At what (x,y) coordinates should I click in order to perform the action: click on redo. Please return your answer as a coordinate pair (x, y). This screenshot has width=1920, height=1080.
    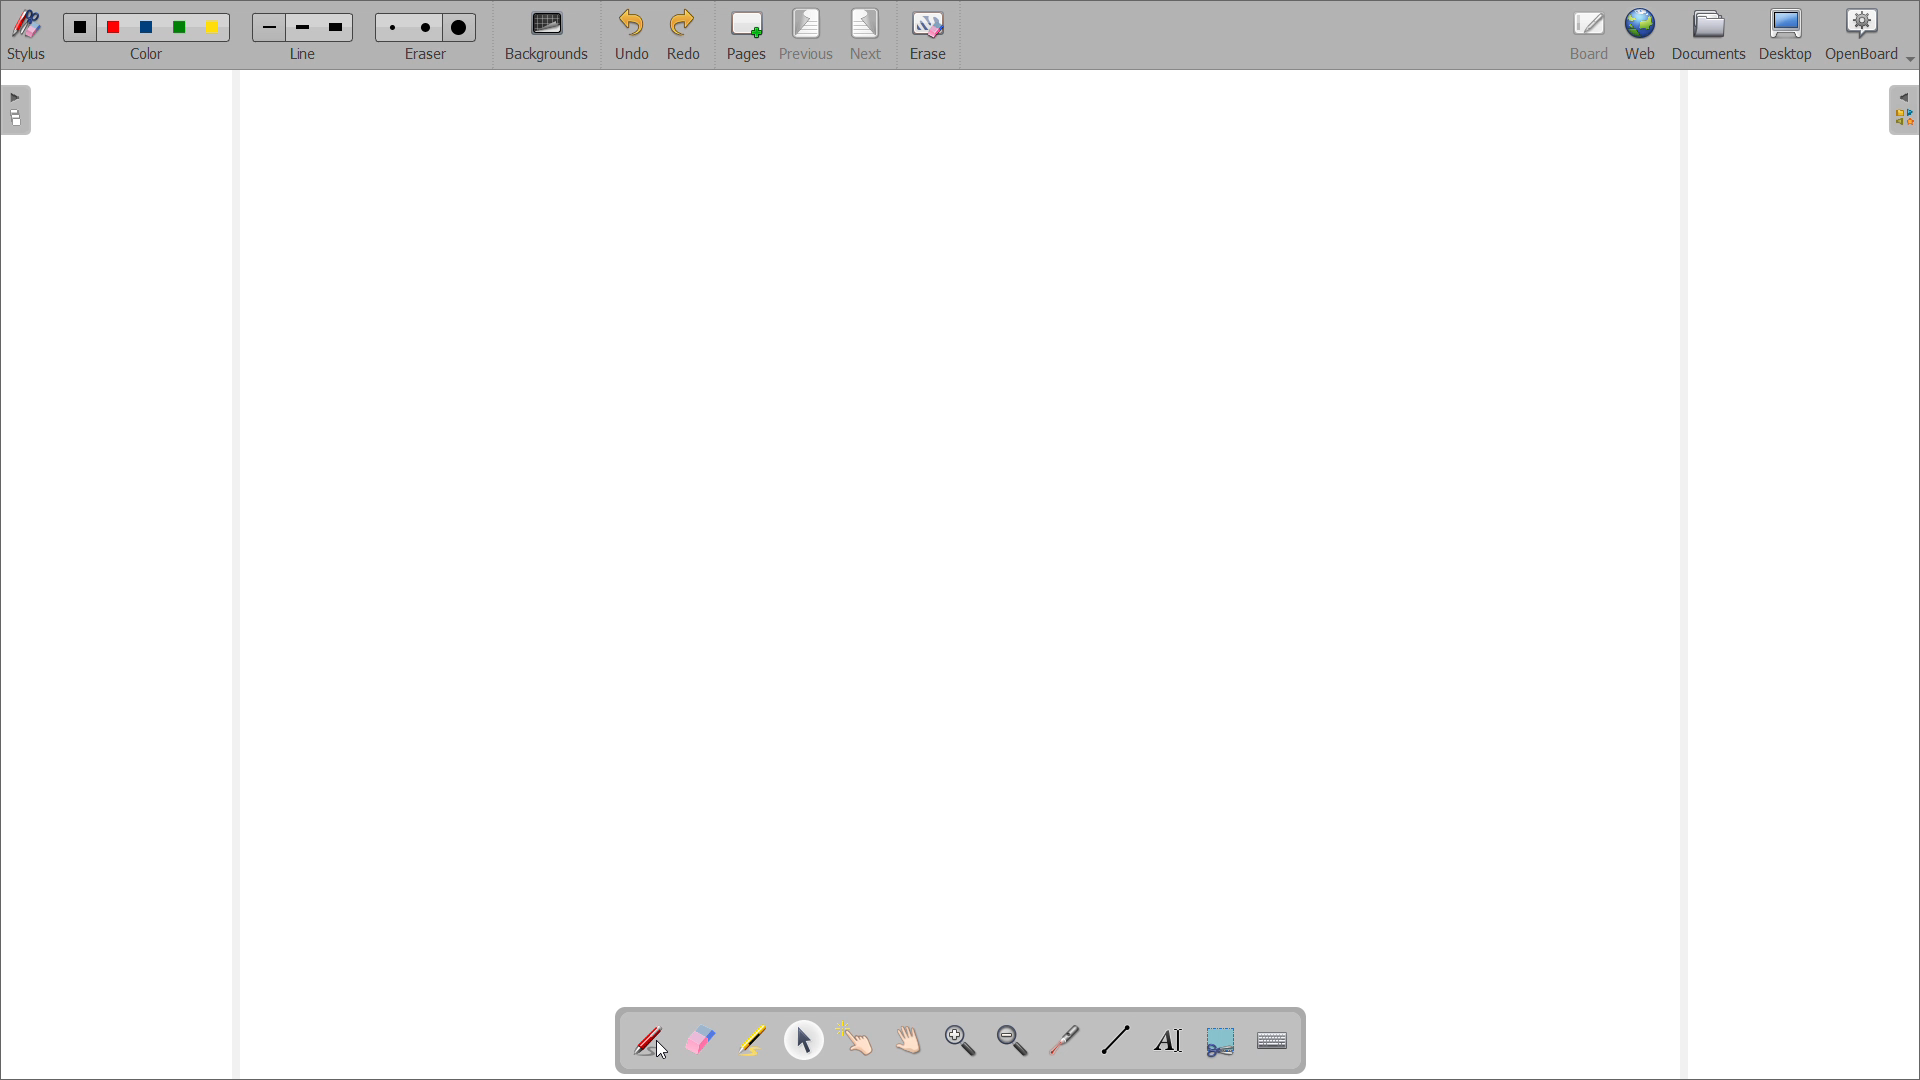
    Looking at the image, I should click on (685, 34).